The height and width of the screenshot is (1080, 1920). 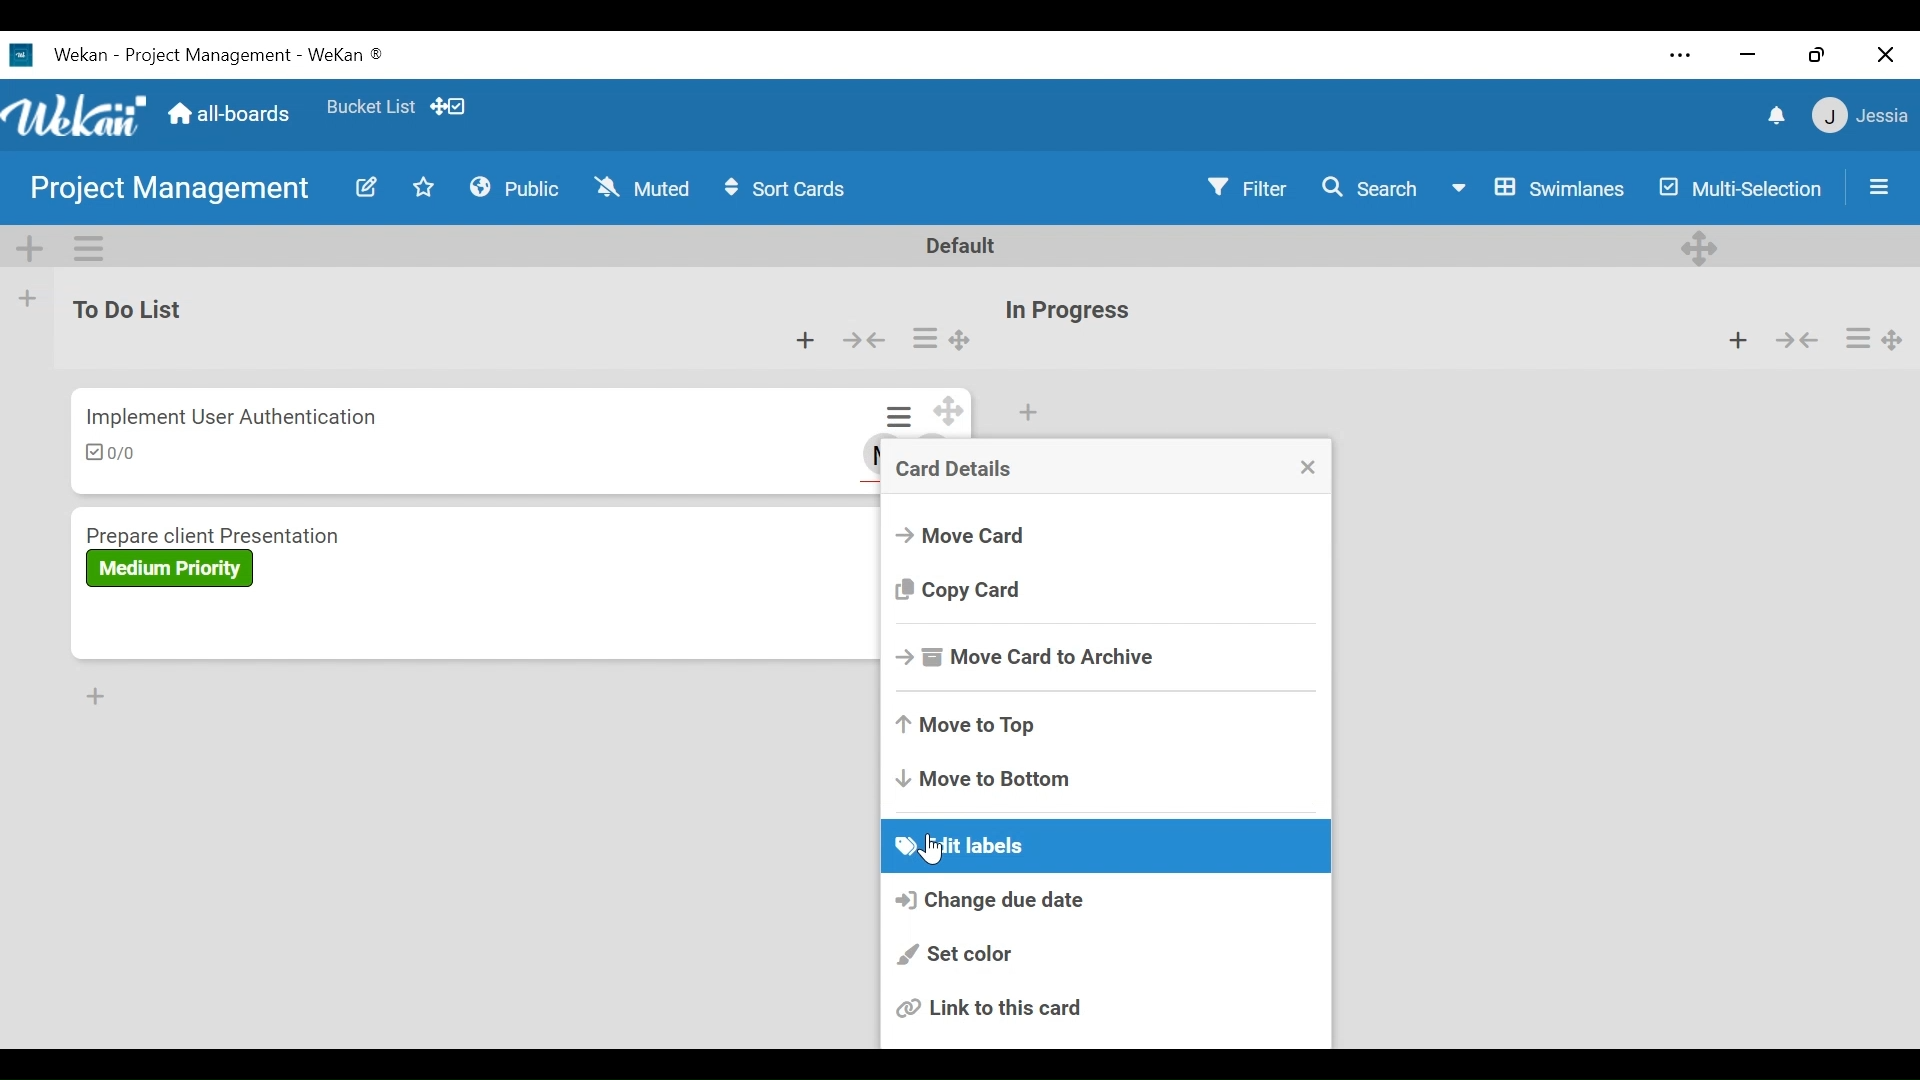 I want to click on Edit labels, so click(x=1108, y=844).